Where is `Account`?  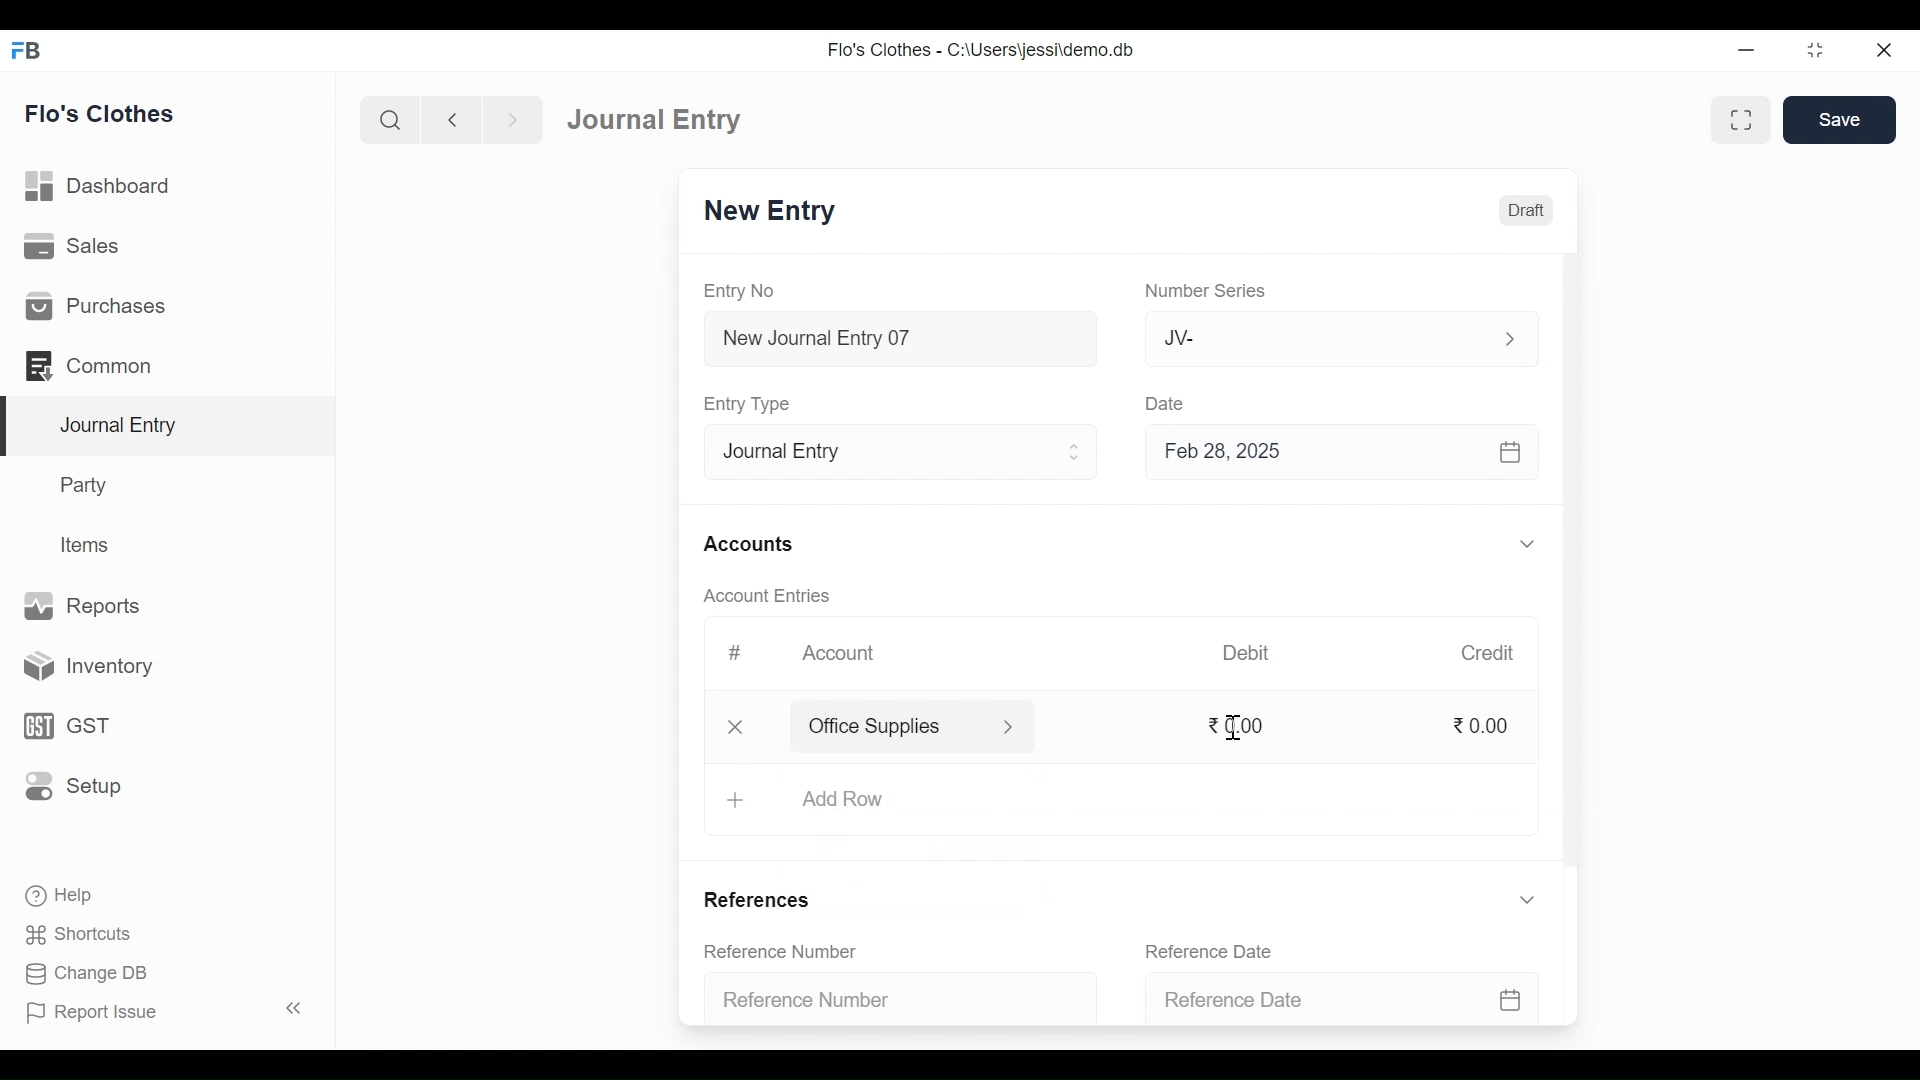
Account is located at coordinates (838, 650).